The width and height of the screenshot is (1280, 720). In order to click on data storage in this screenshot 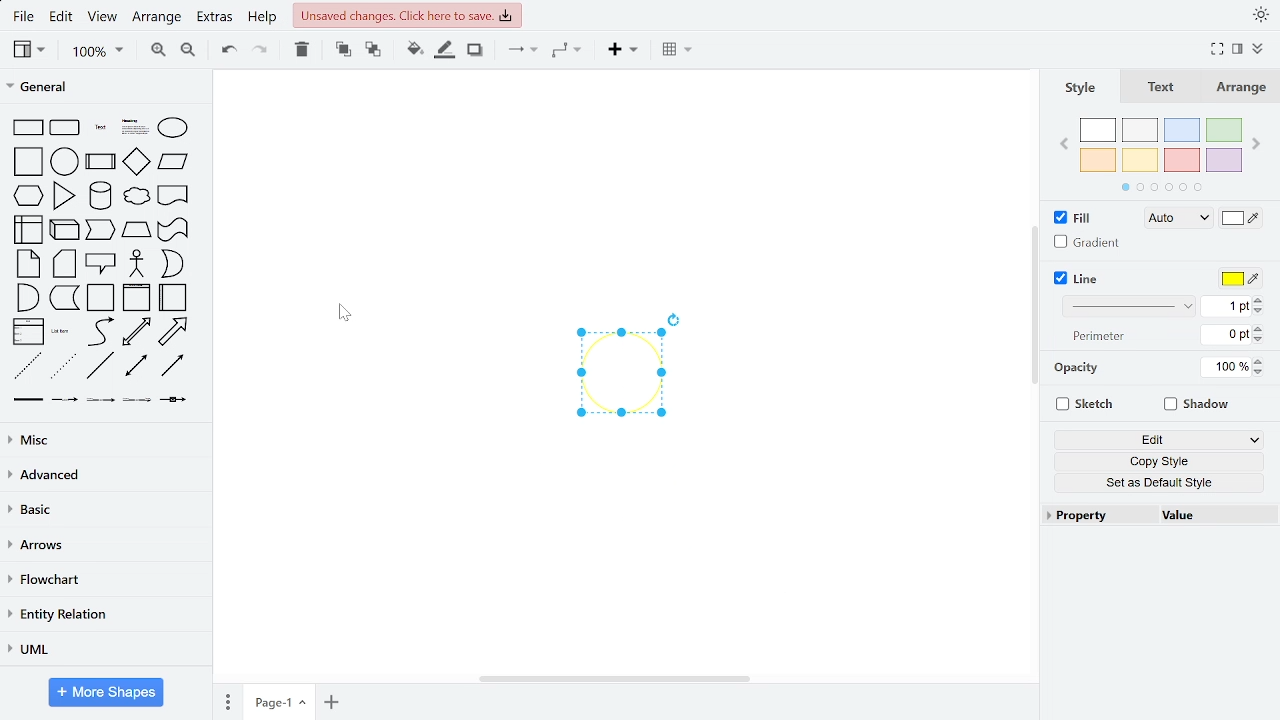, I will do `click(63, 298)`.